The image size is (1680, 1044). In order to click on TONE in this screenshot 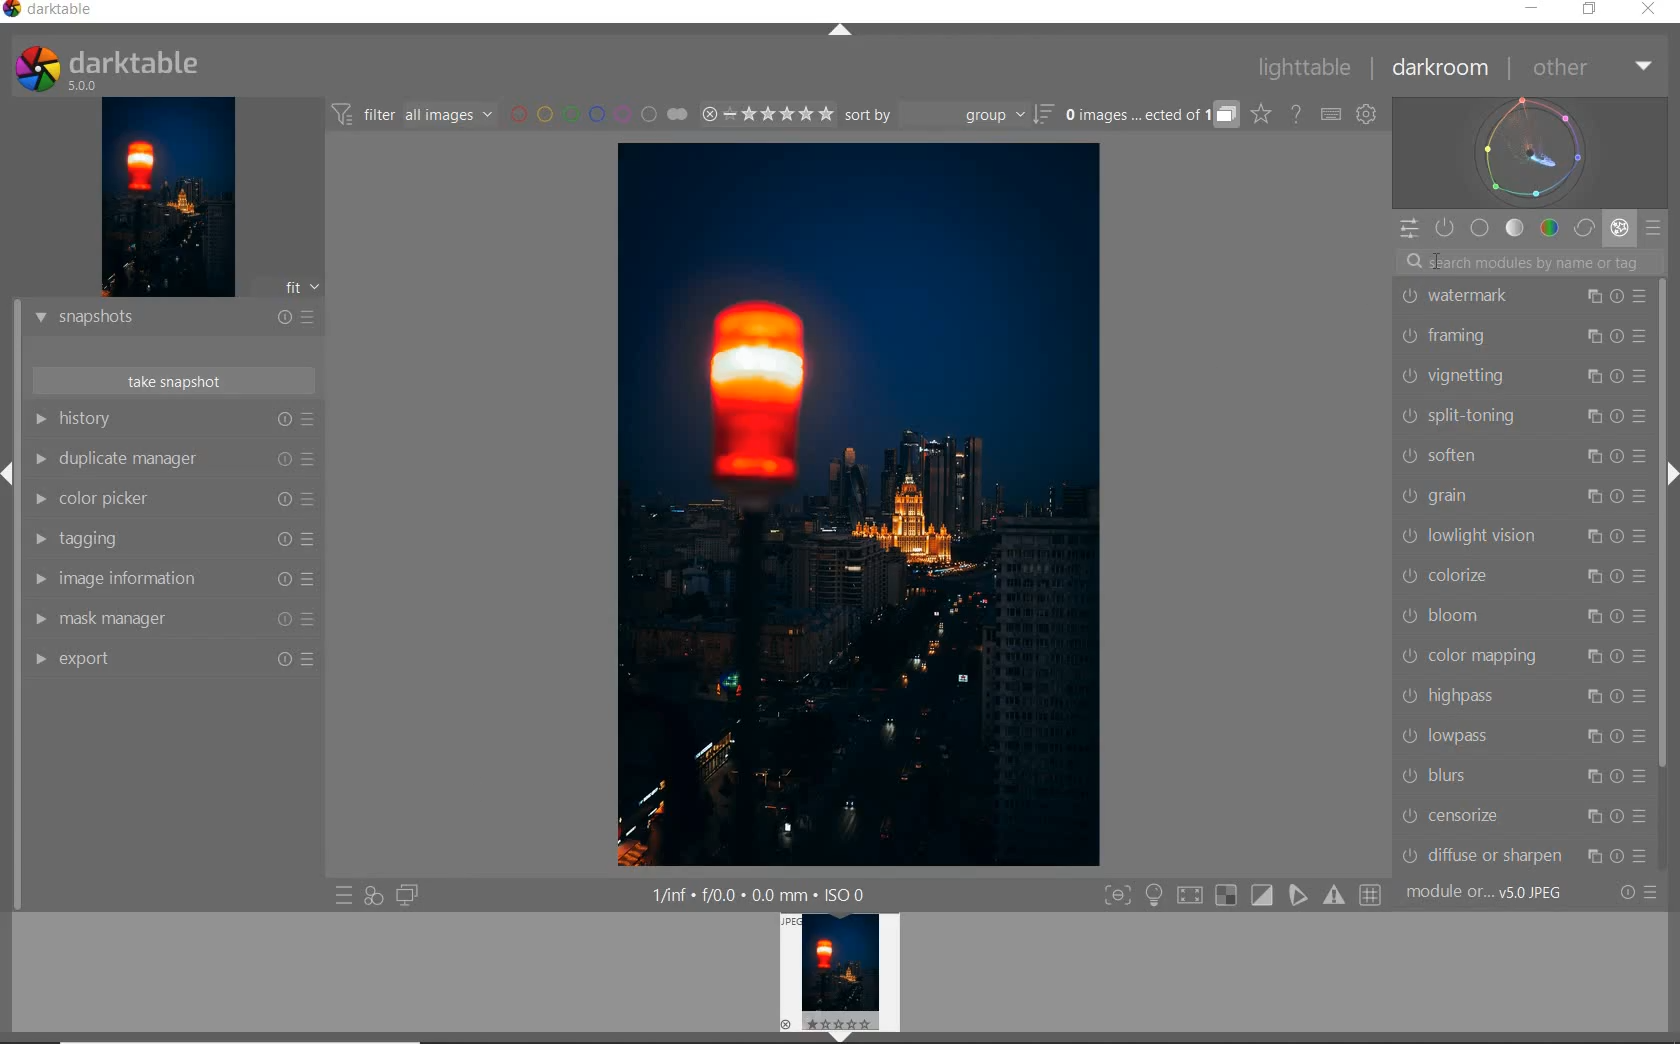, I will do `click(1515, 228)`.